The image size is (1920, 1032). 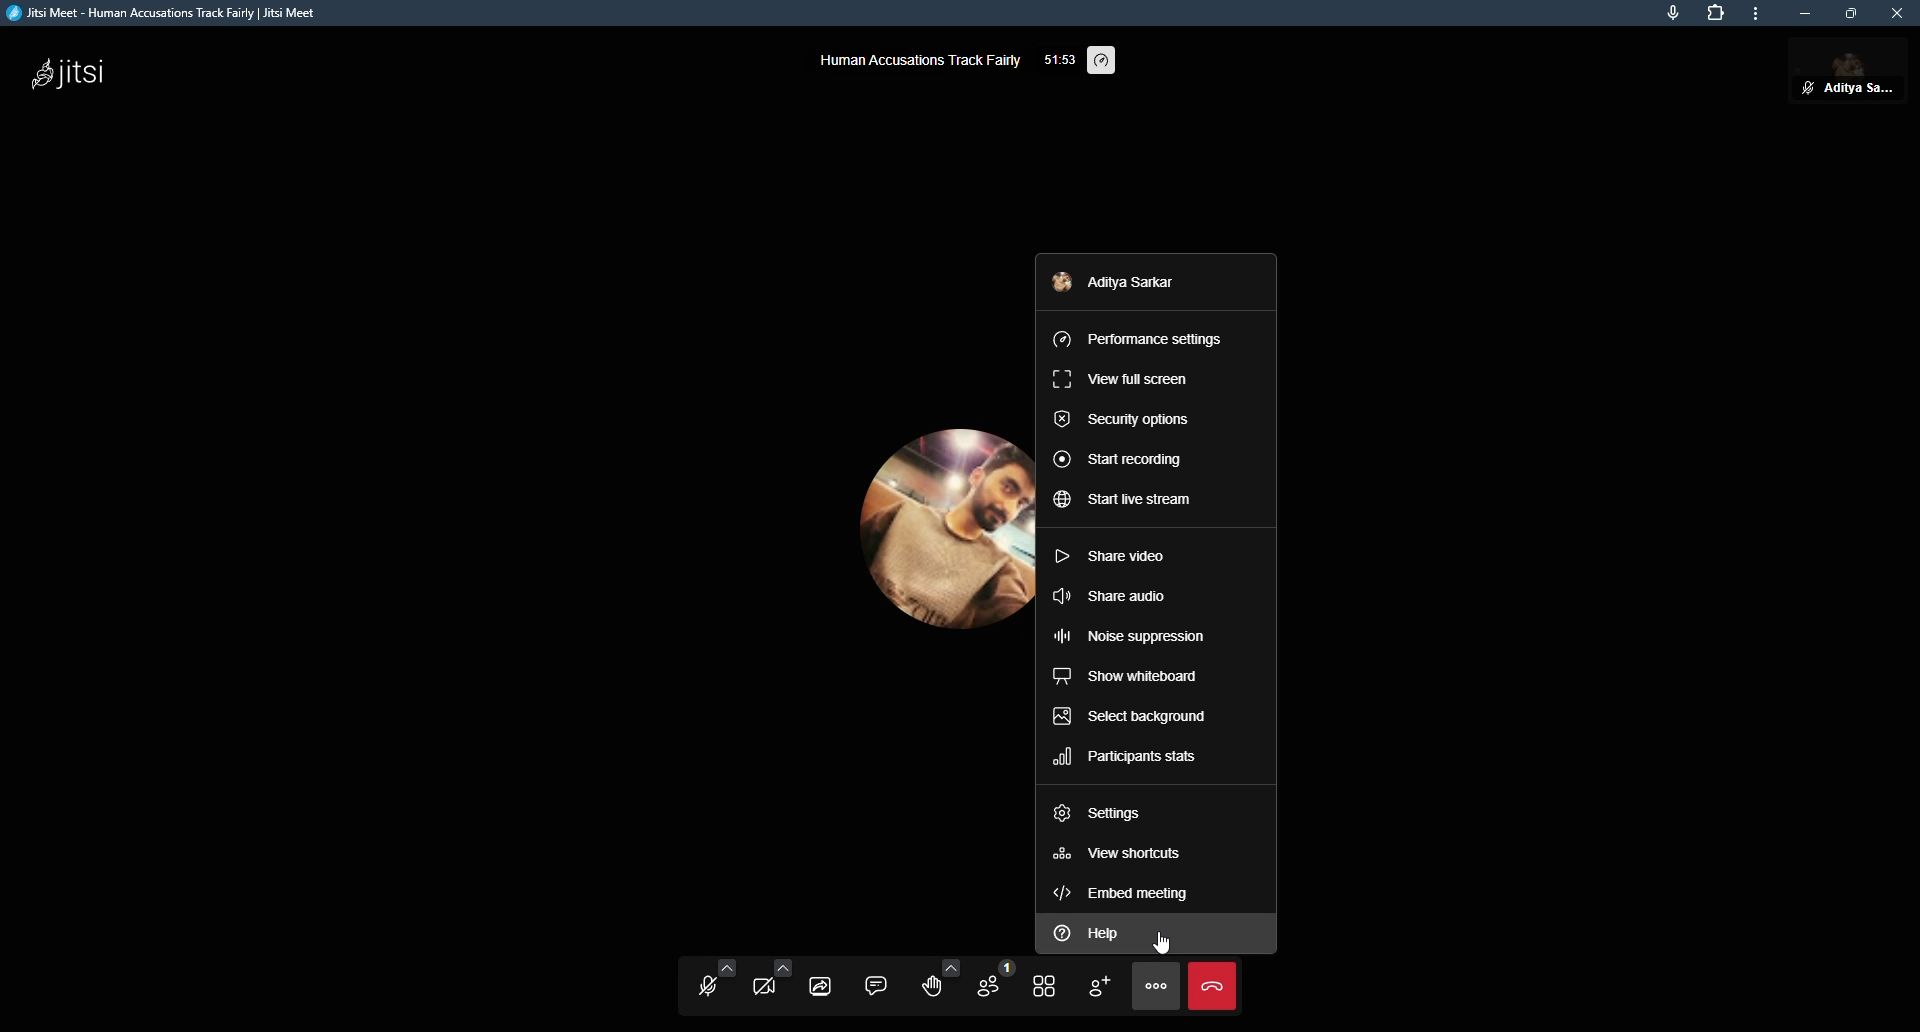 I want to click on share audio, so click(x=1122, y=599).